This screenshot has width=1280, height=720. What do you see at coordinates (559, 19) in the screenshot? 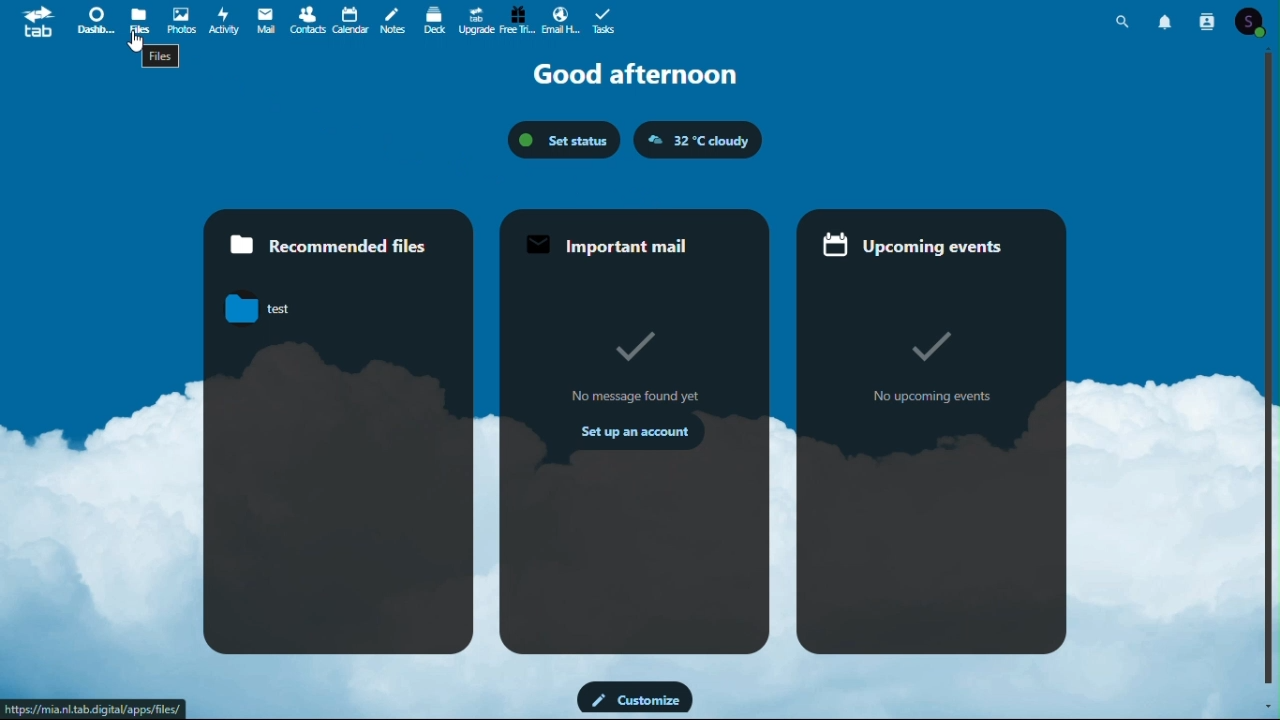
I see `email hosting` at bounding box center [559, 19].